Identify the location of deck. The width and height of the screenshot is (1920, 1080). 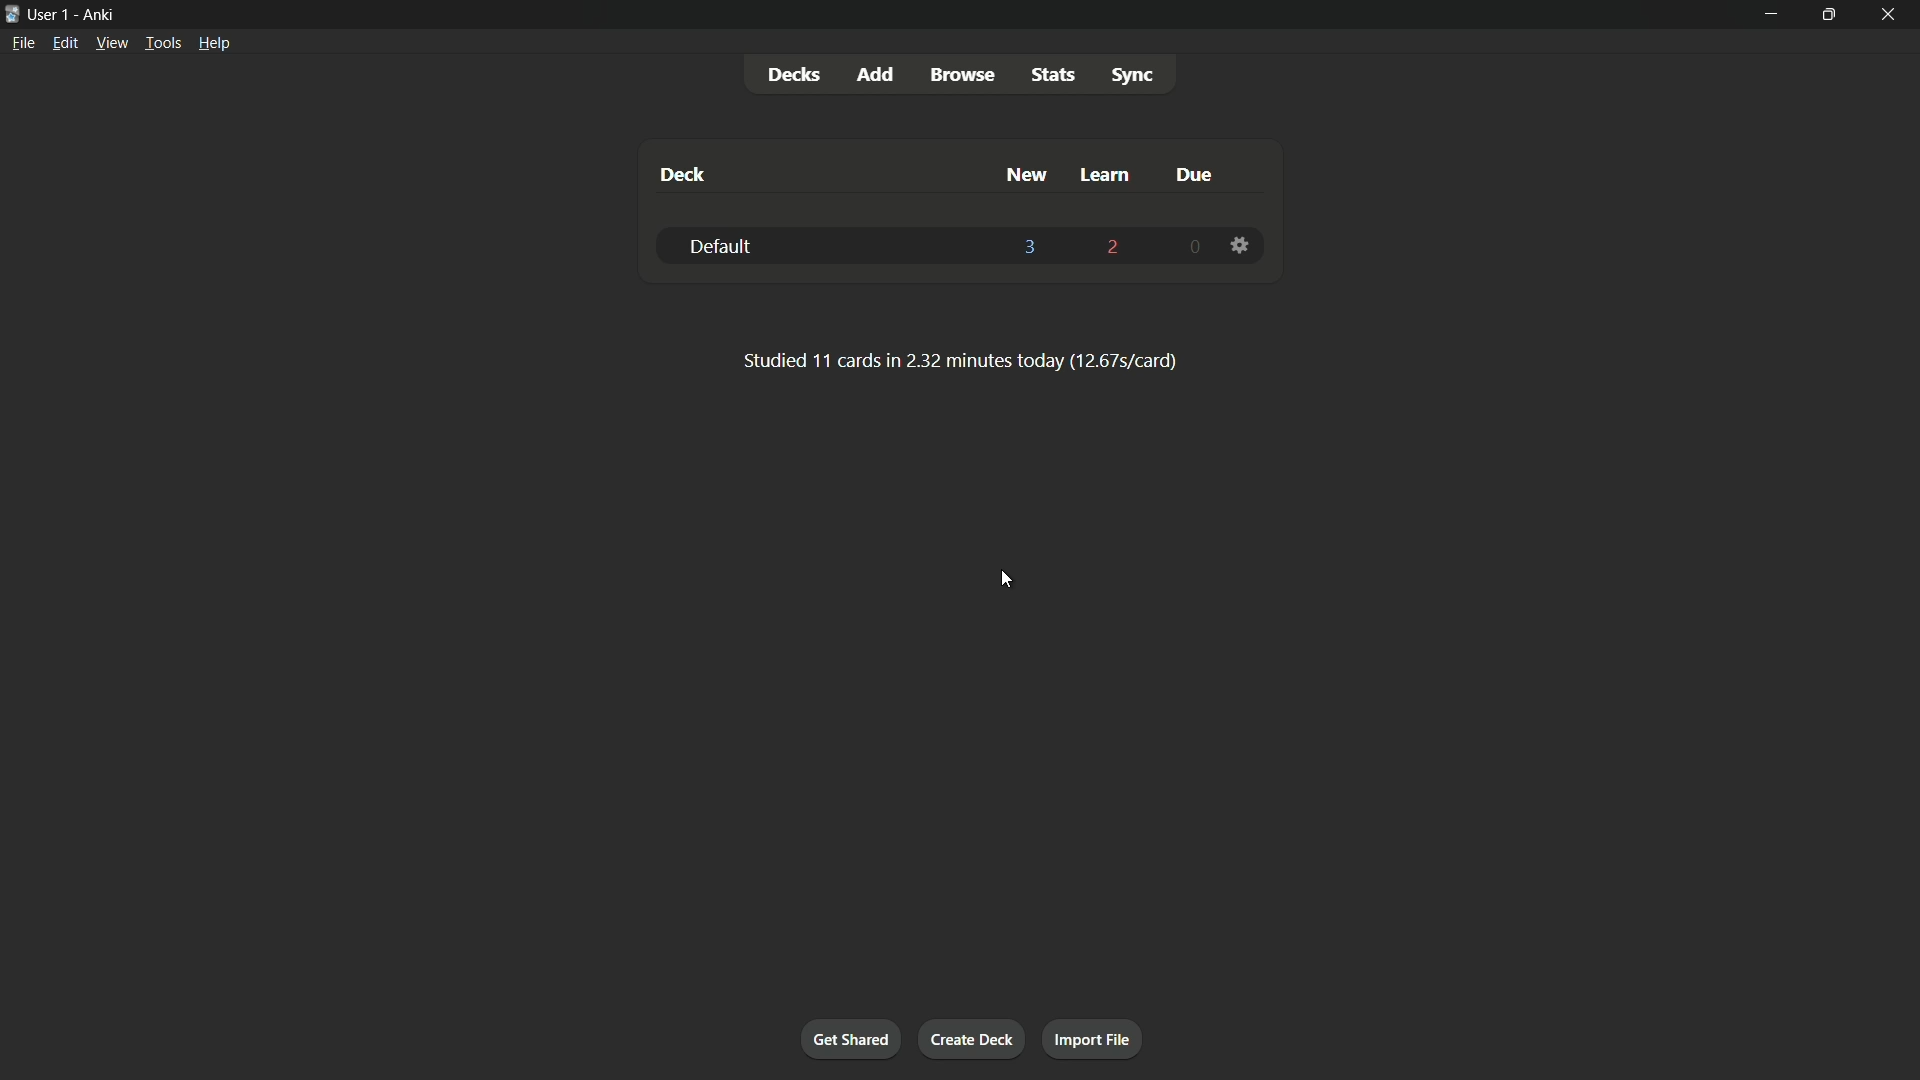
(683, 177).